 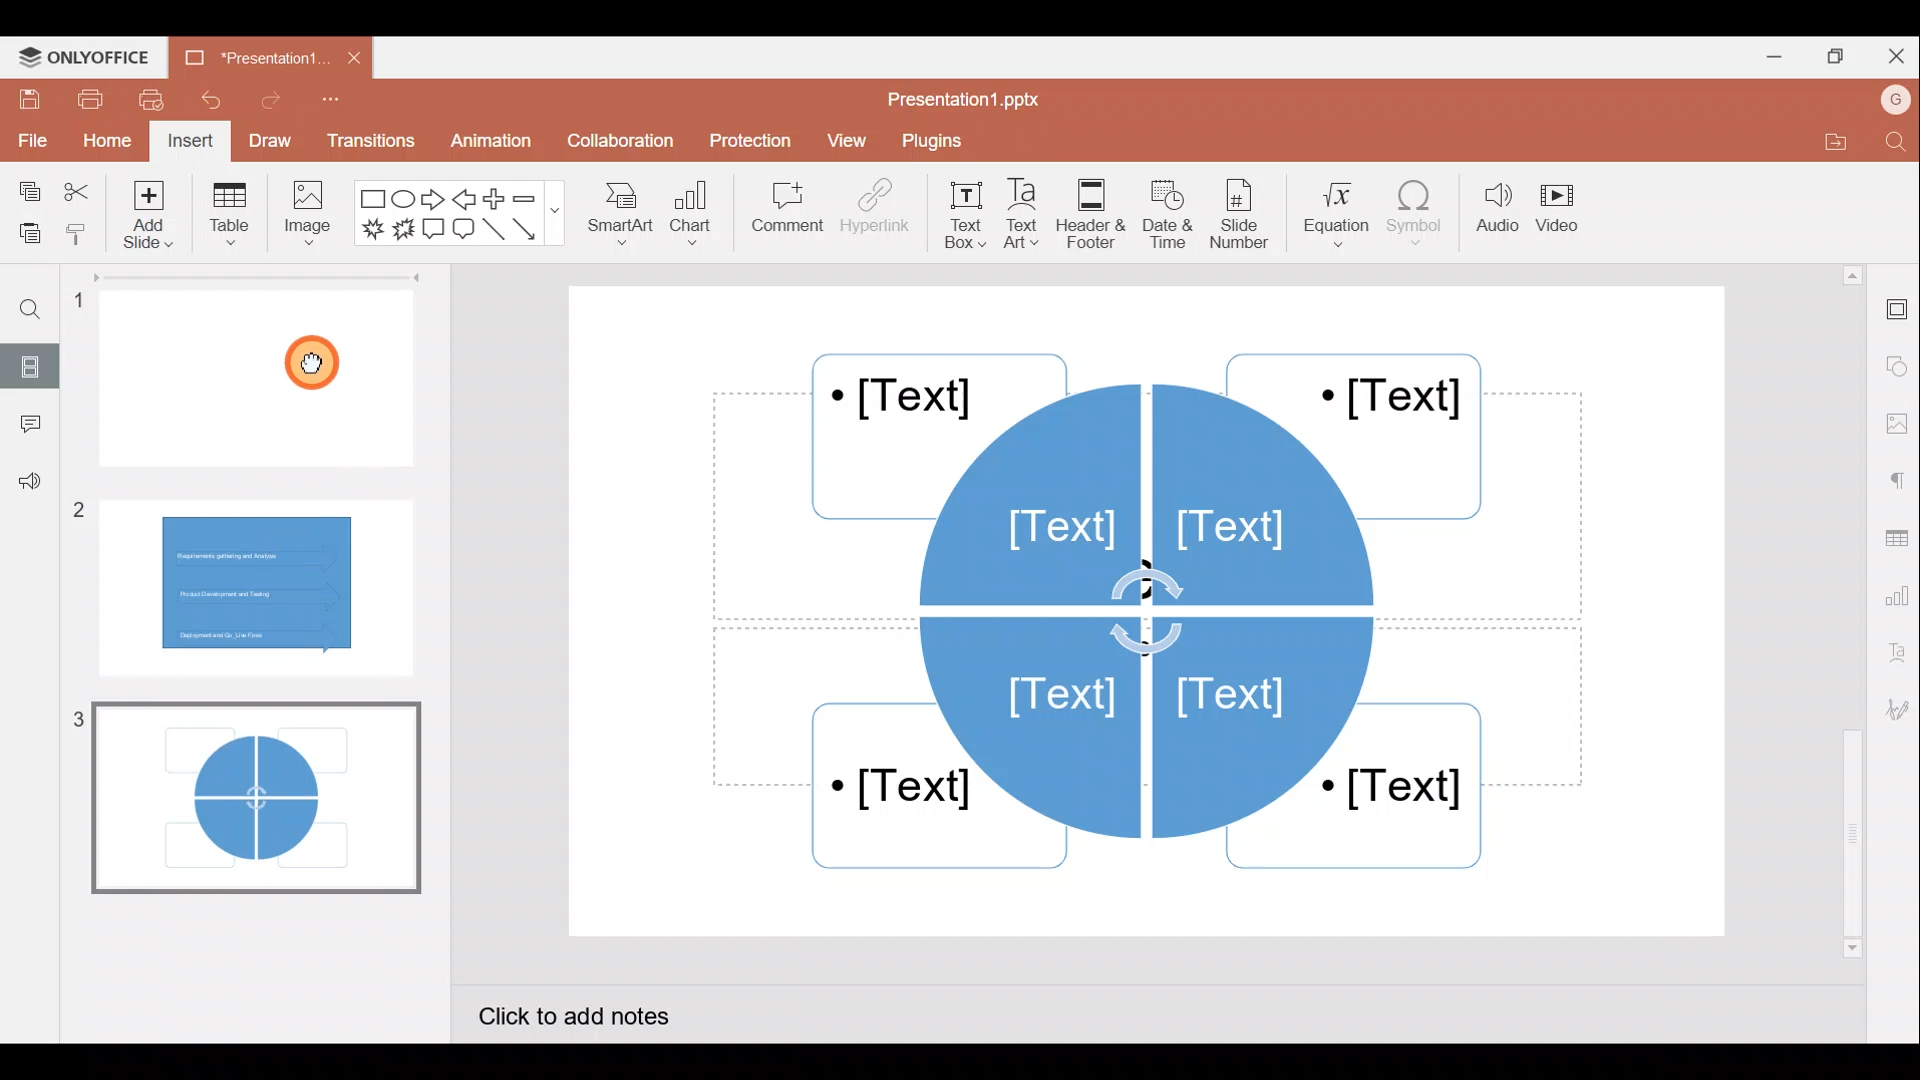 What do you see at coordinates (268, 138) in the screenshot?
I see `Draw` at bounding box center [268, 138].